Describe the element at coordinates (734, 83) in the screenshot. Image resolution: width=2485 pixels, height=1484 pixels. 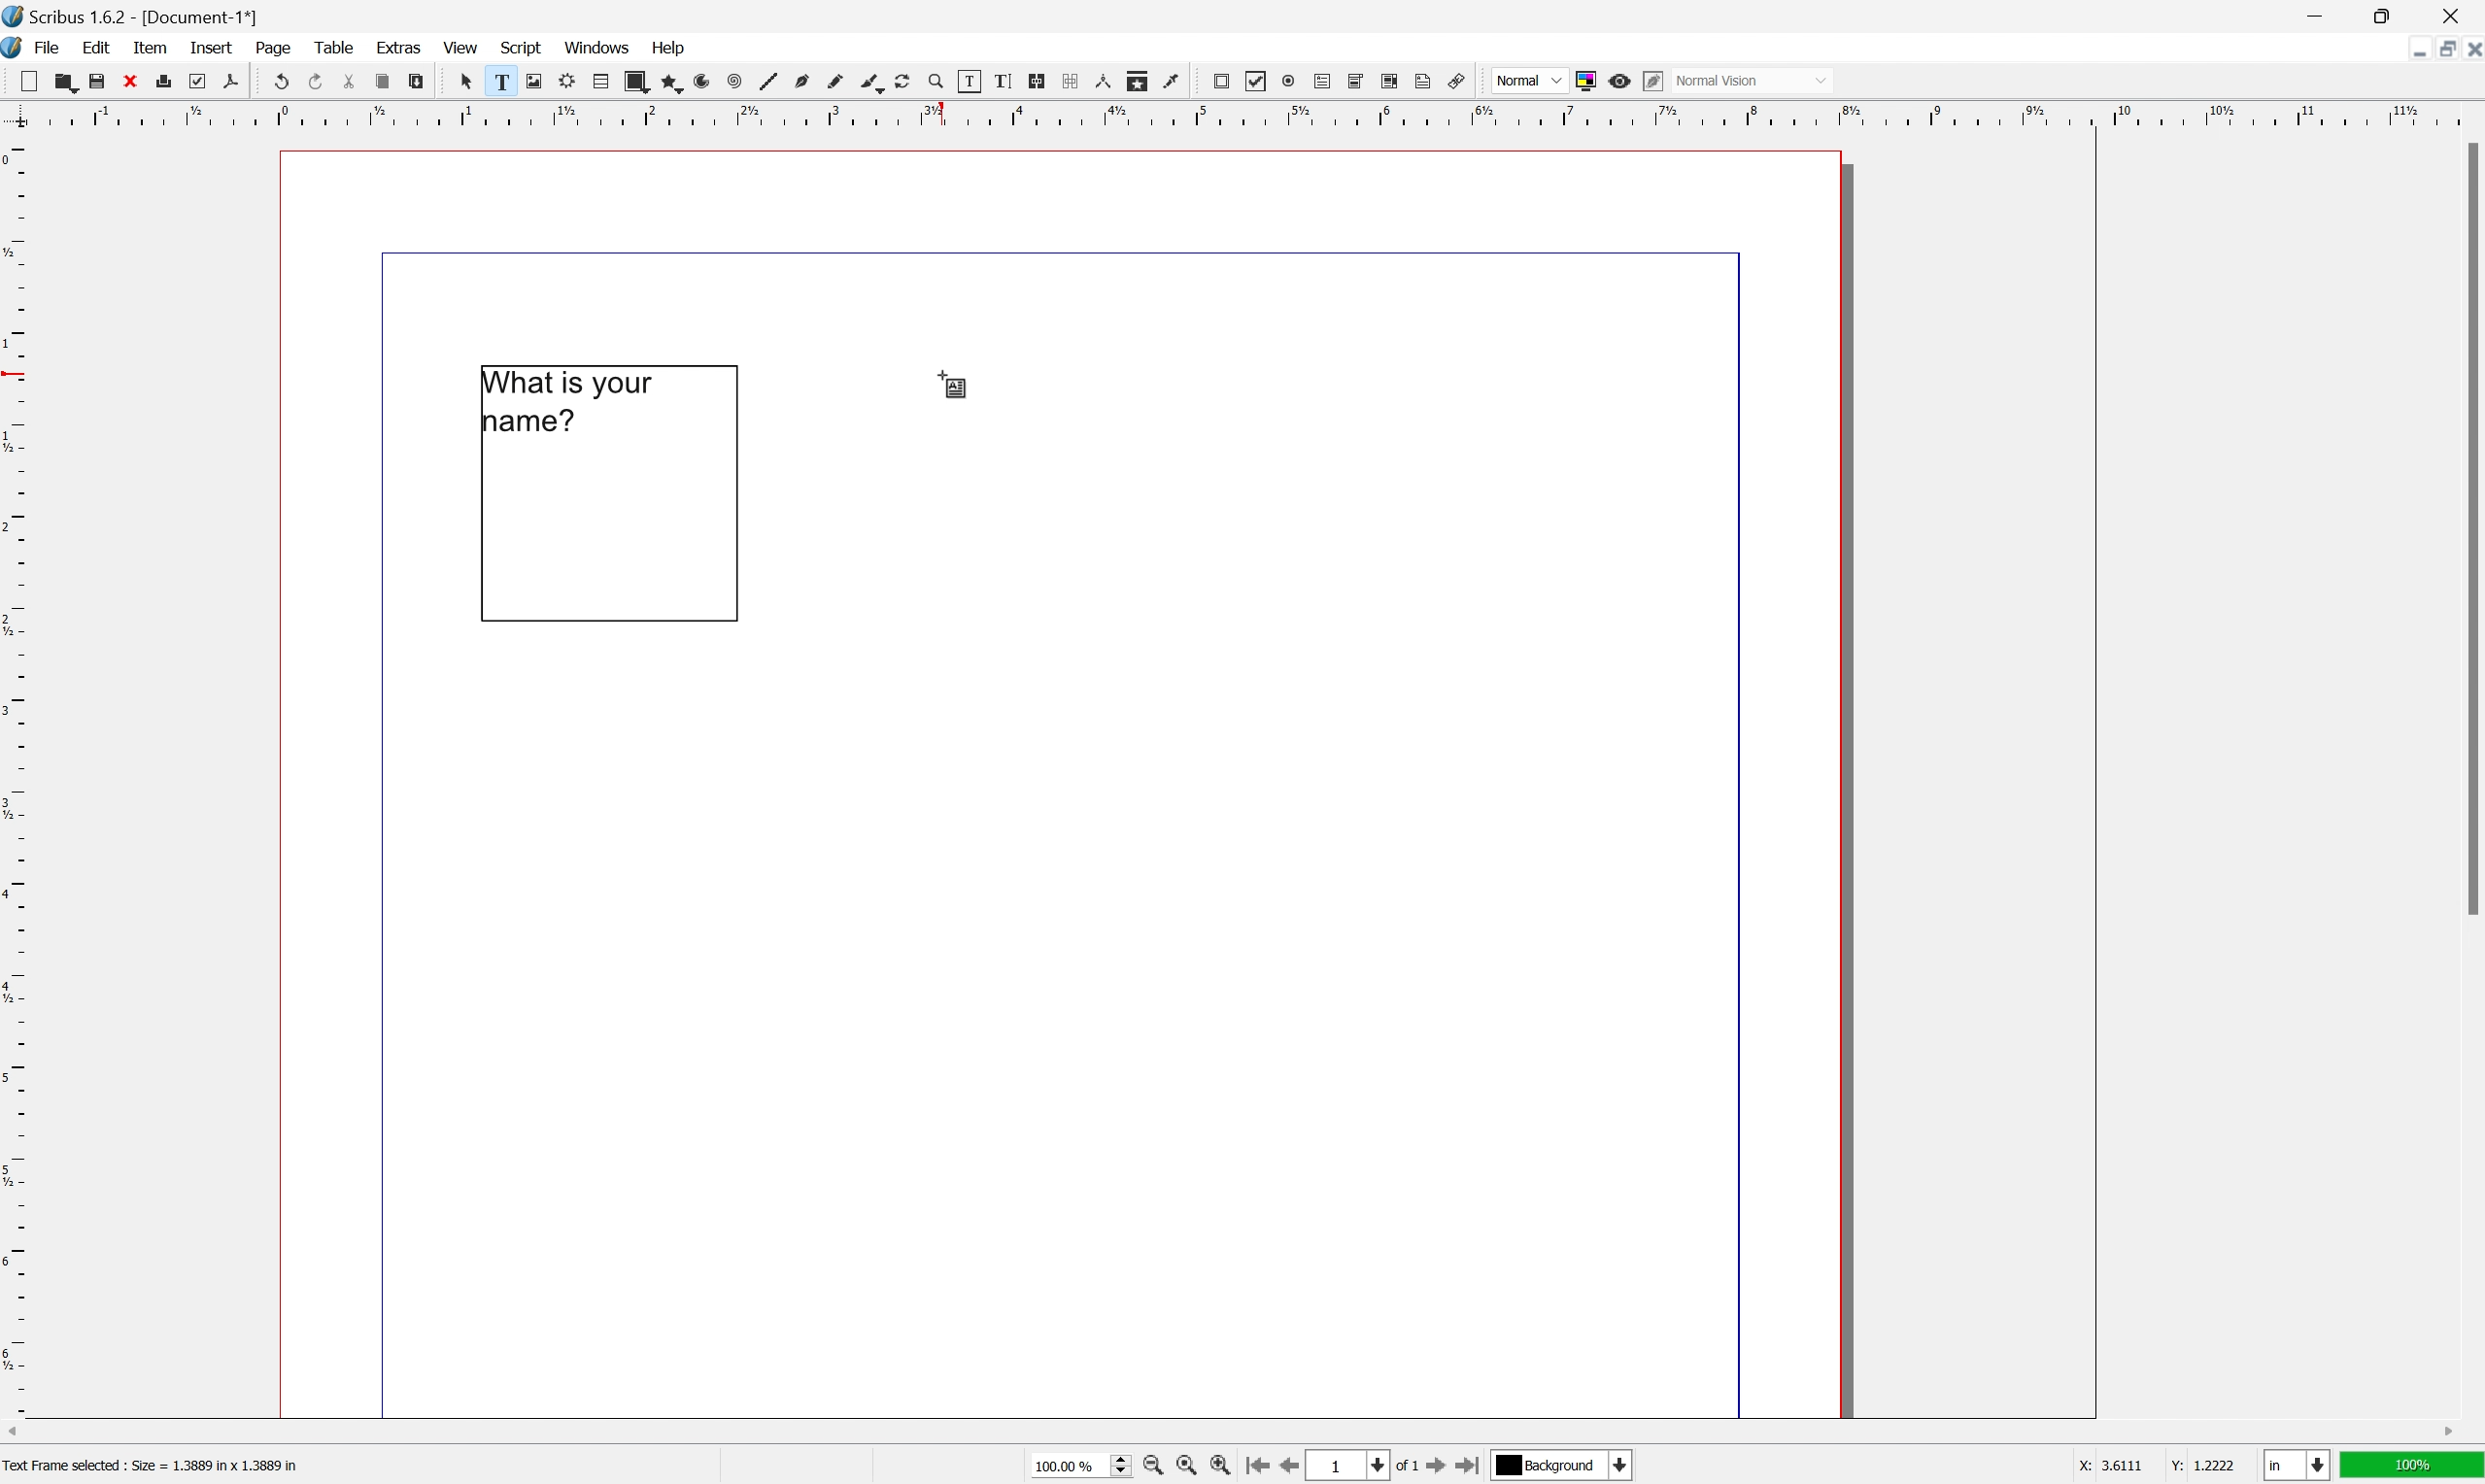
I see `spiral` at that location.